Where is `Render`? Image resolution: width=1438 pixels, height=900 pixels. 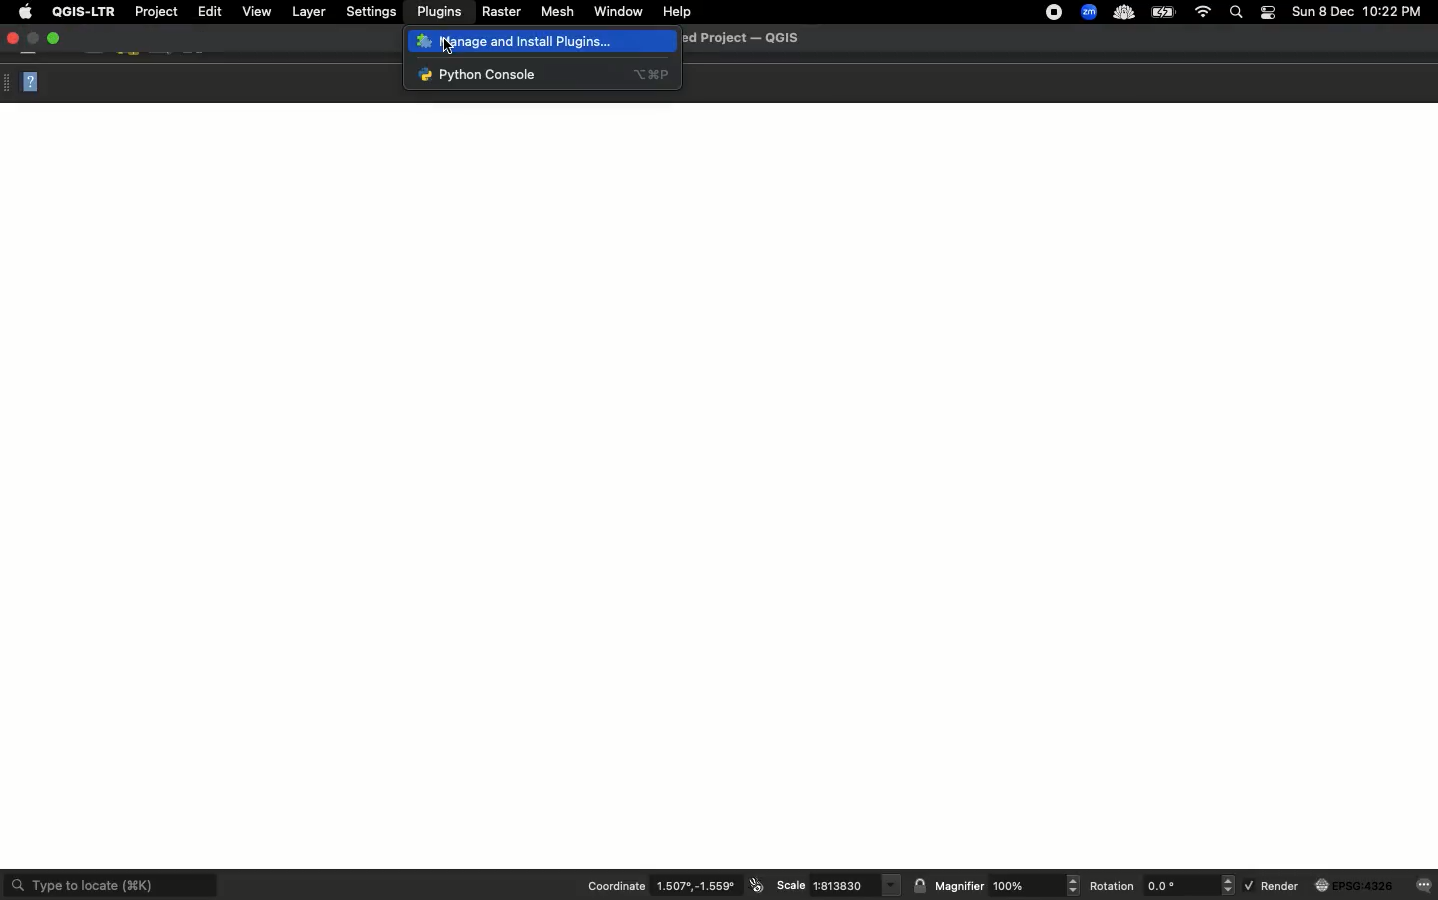
Render is located at coordinates (1272, 884).